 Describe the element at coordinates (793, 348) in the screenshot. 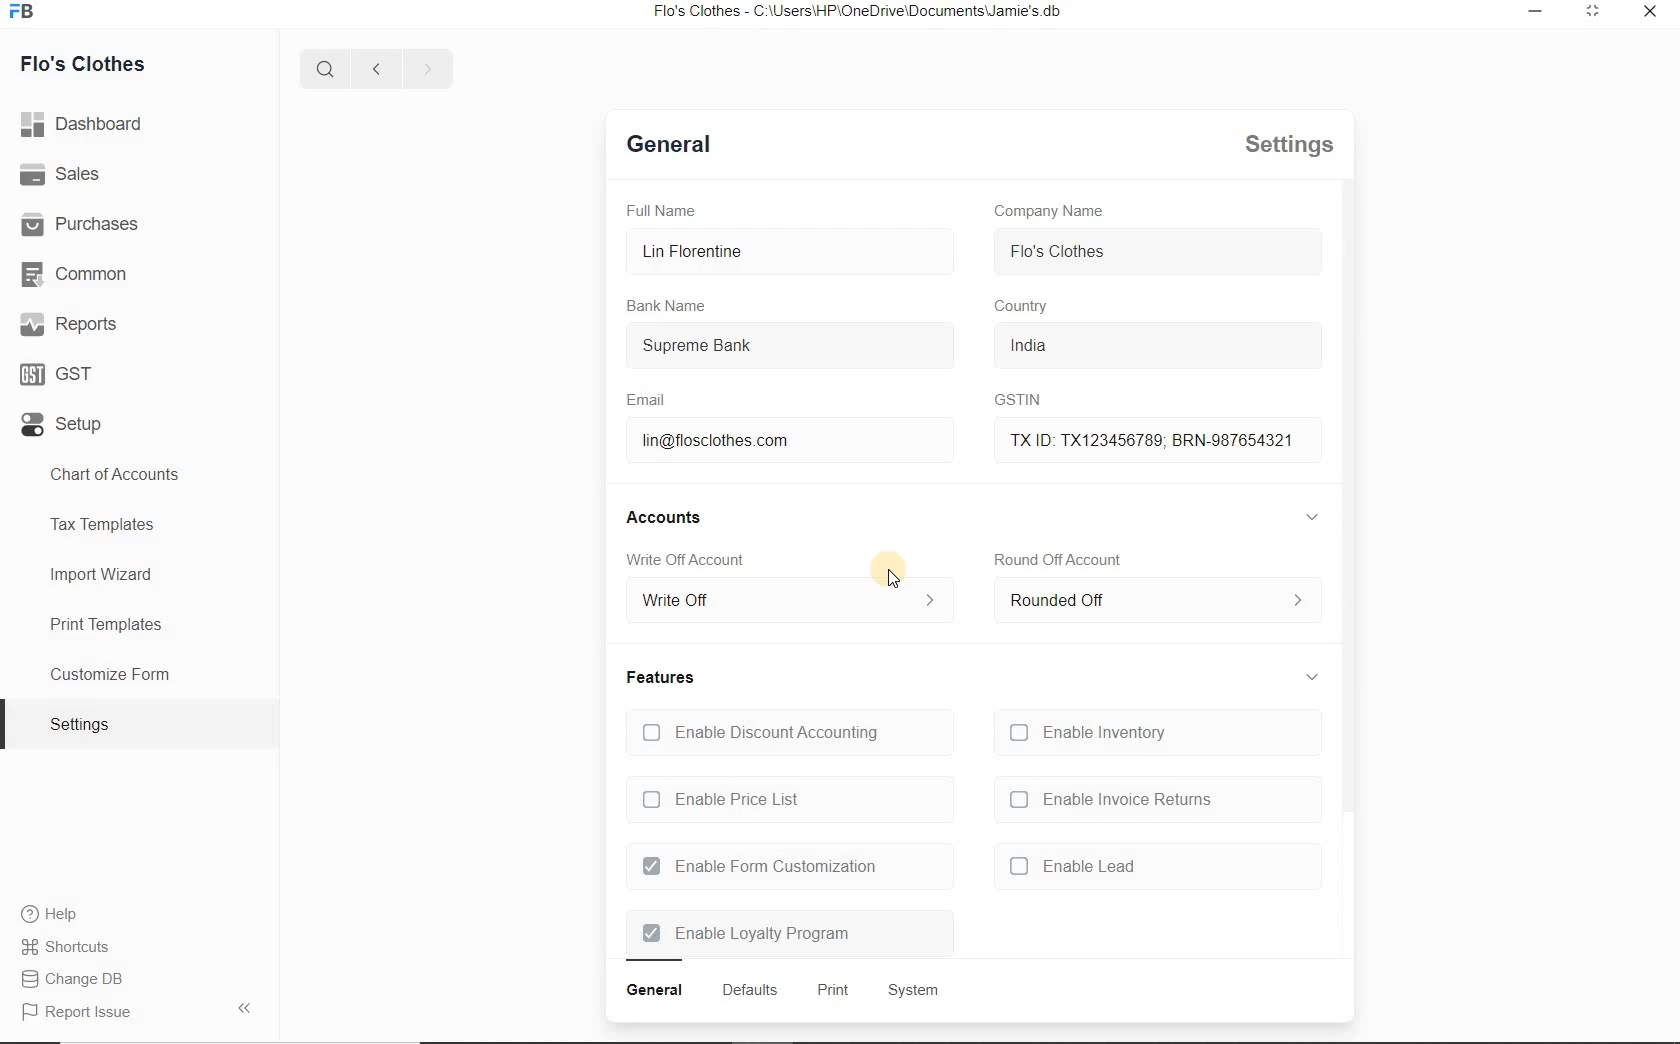

I see `Supreme Bank` at that location.